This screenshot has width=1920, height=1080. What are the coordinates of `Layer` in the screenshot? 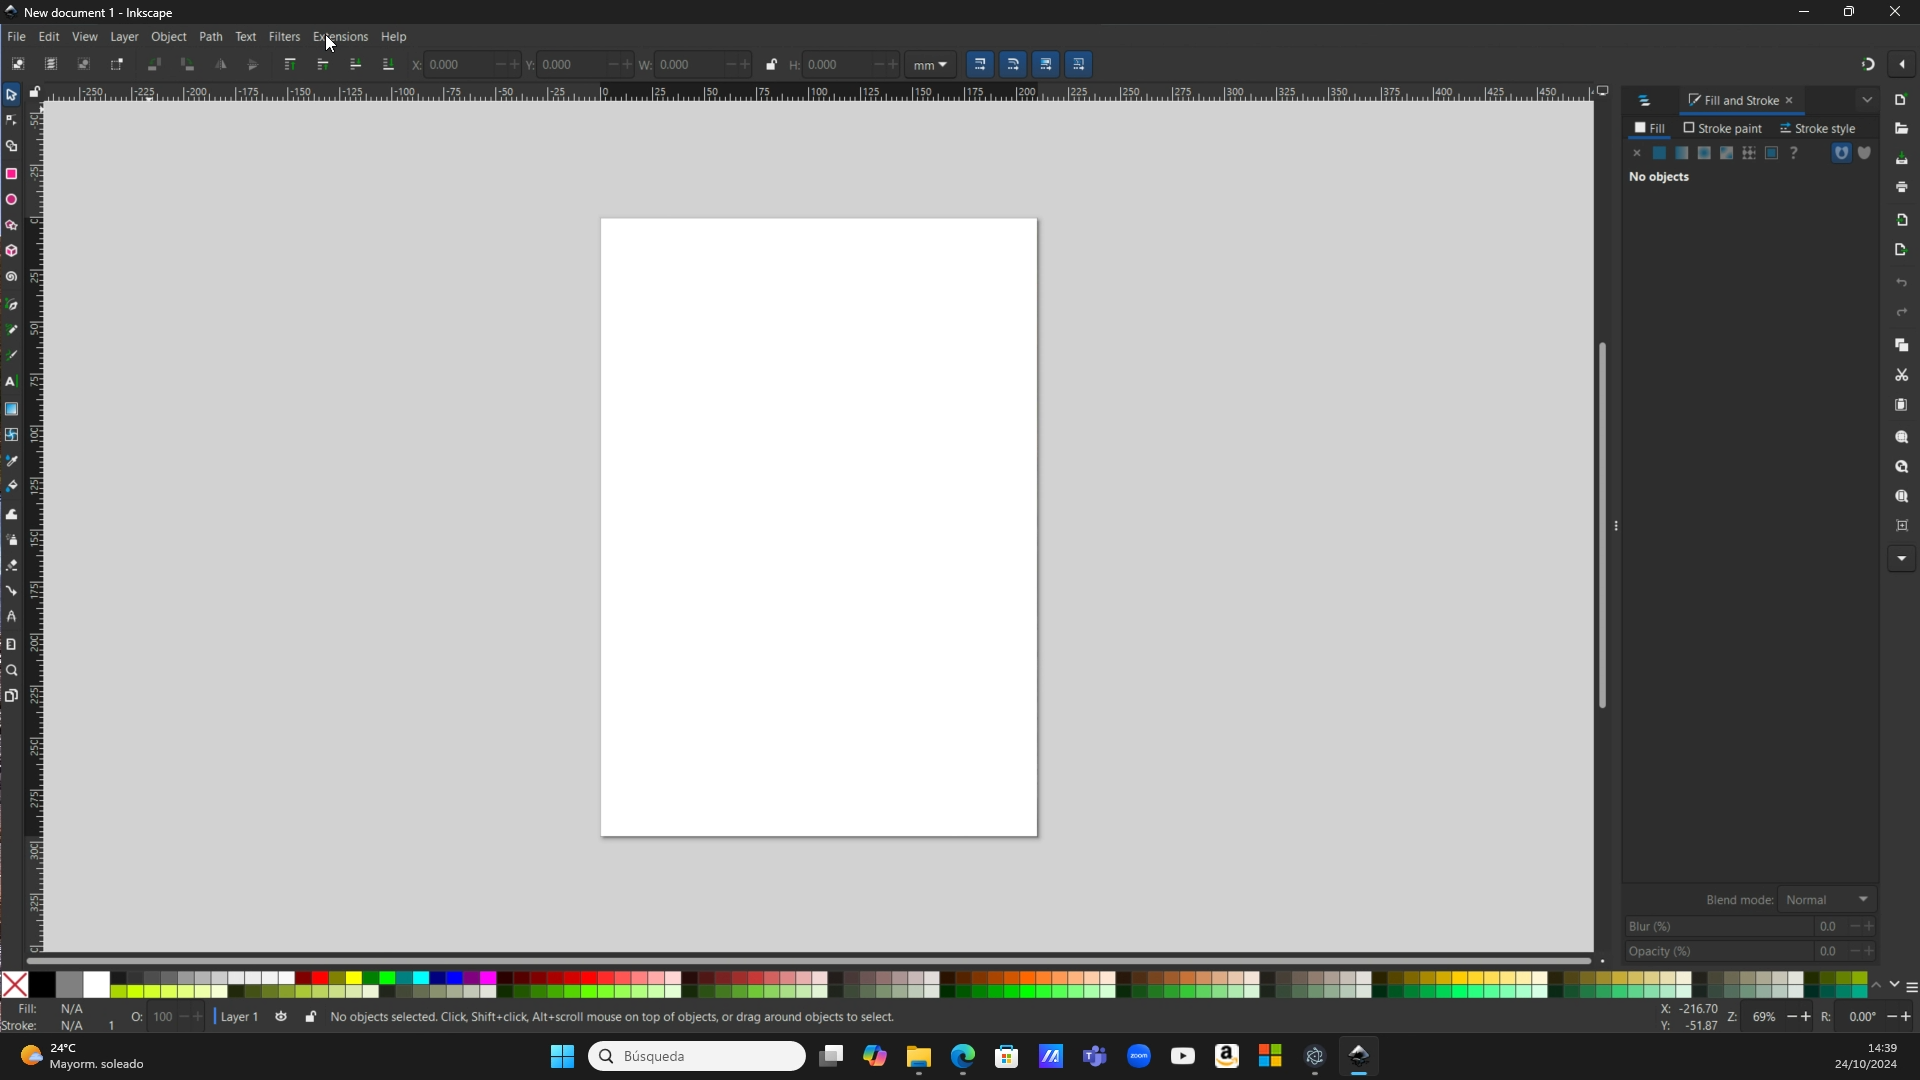 It's located at (126, 38).